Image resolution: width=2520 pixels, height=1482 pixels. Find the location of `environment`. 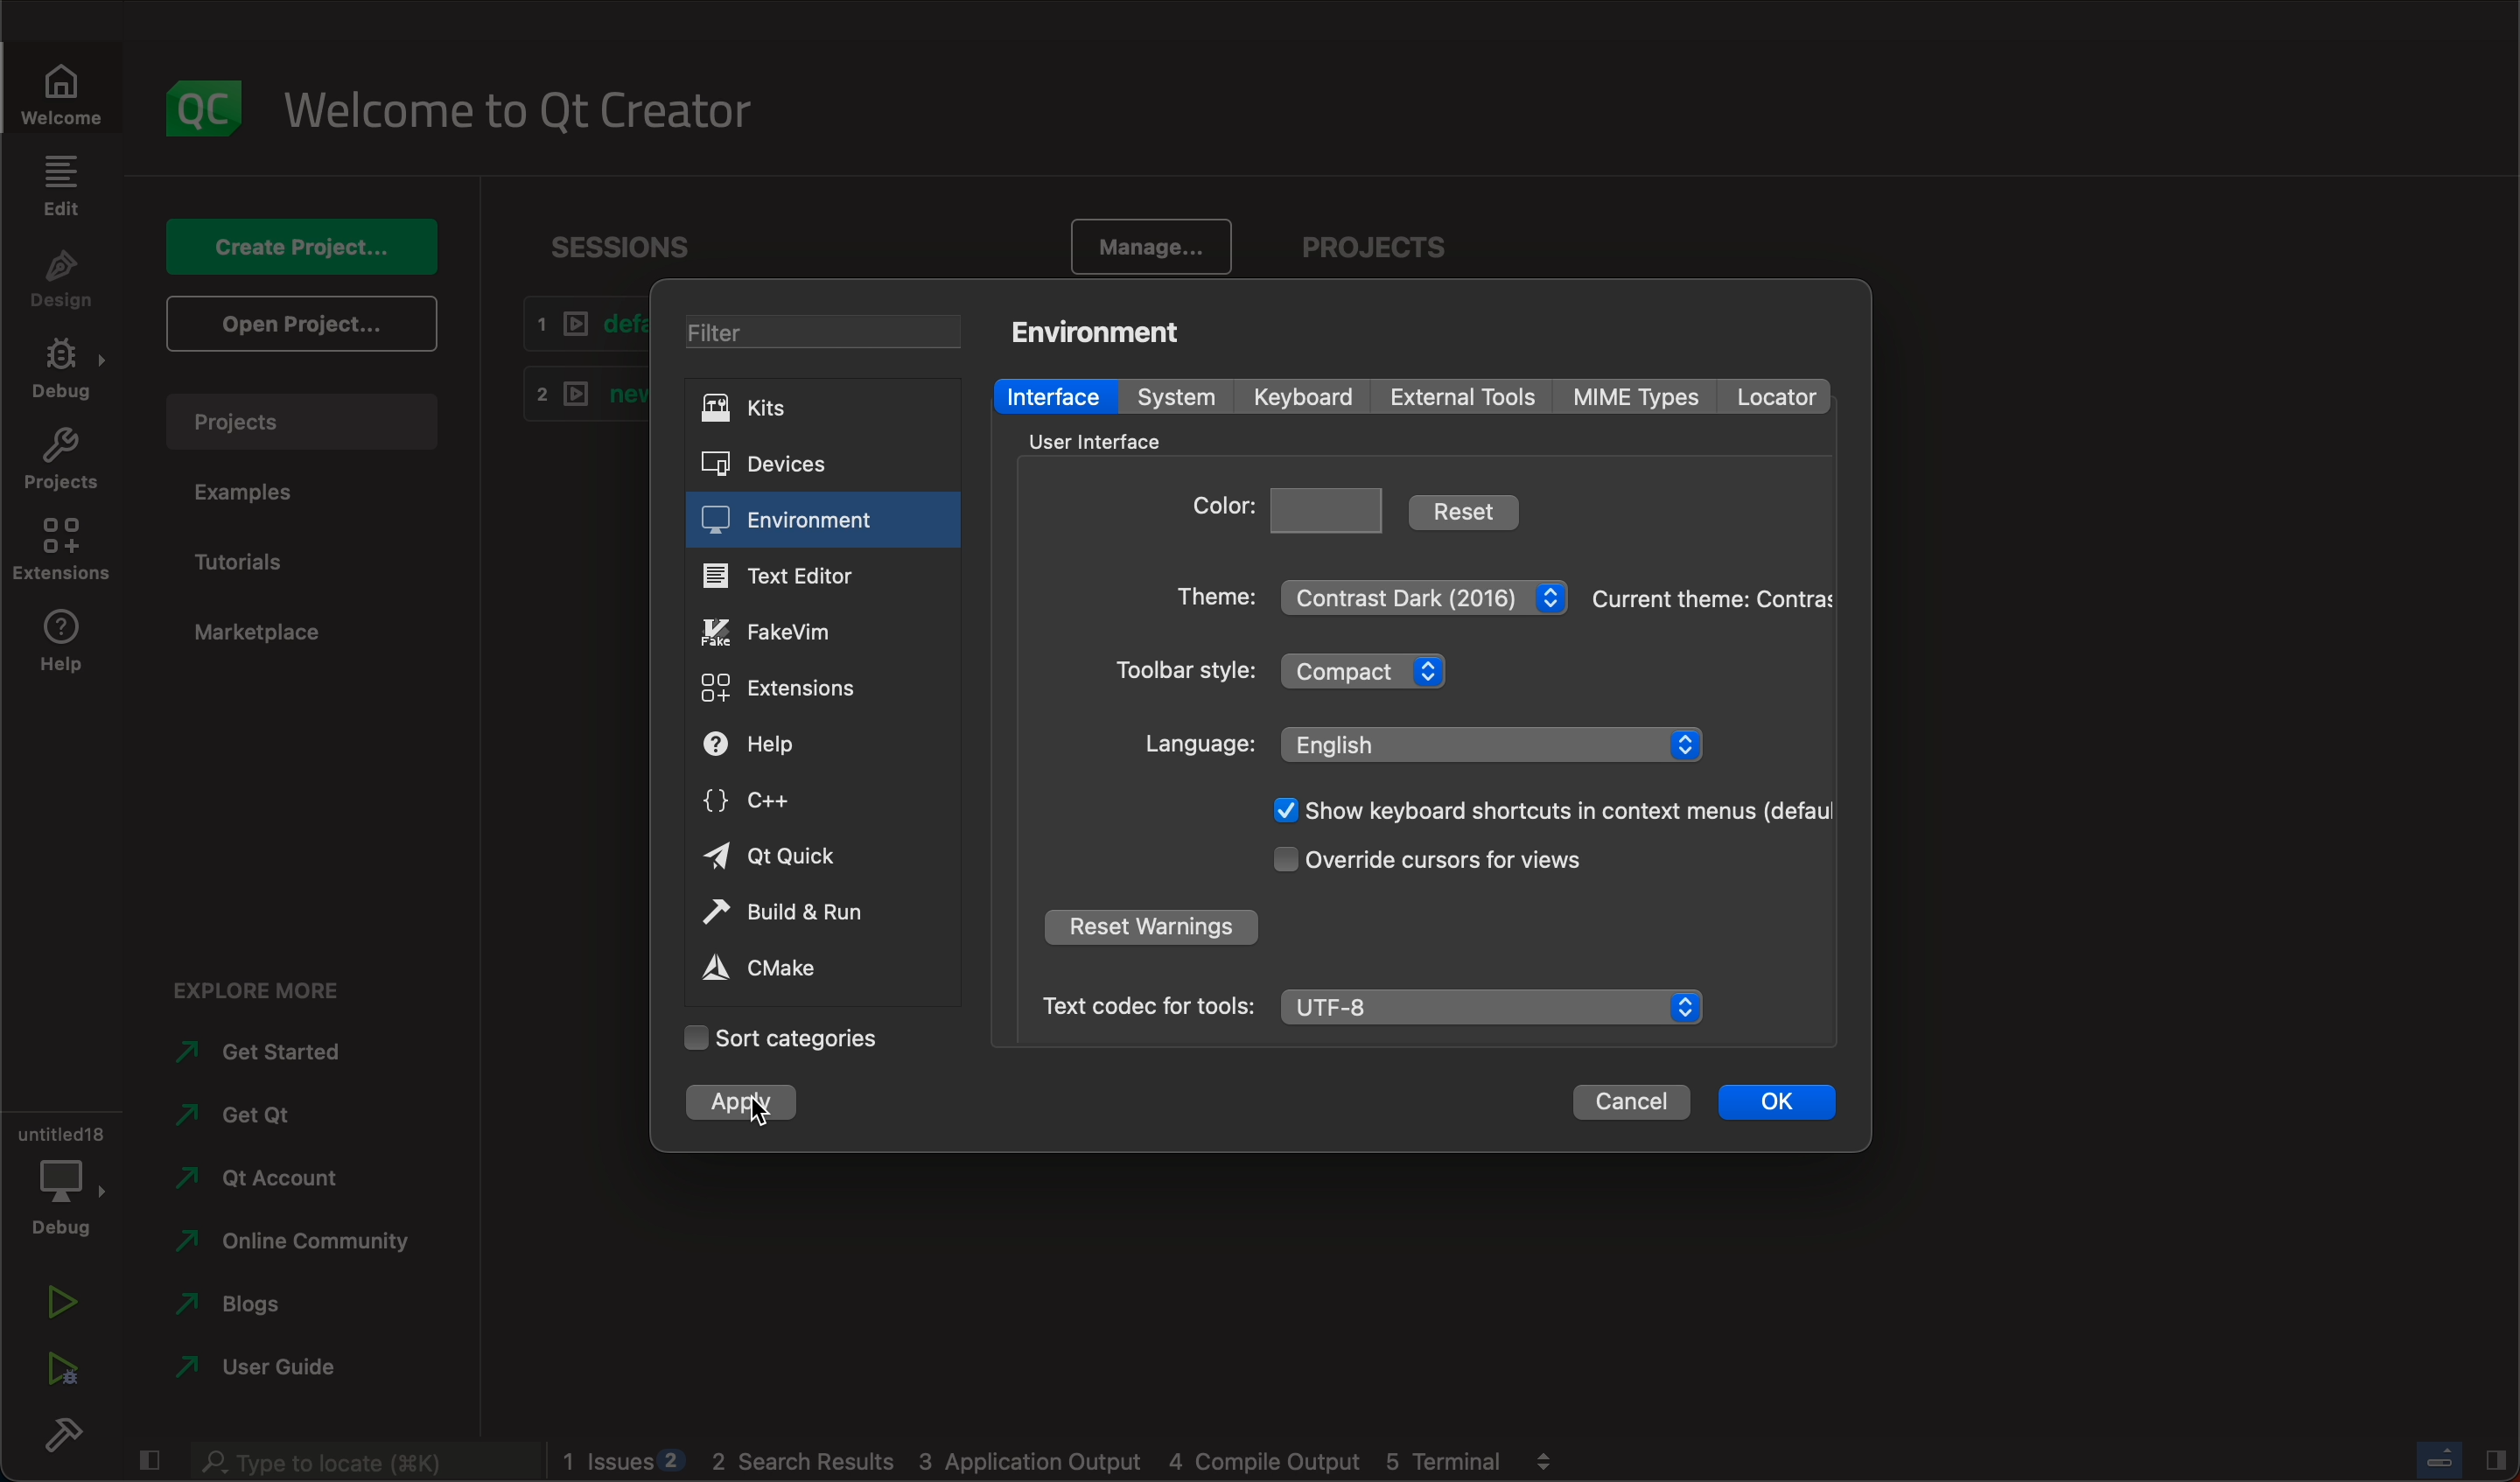

environment is located at coordinates (798, 522).